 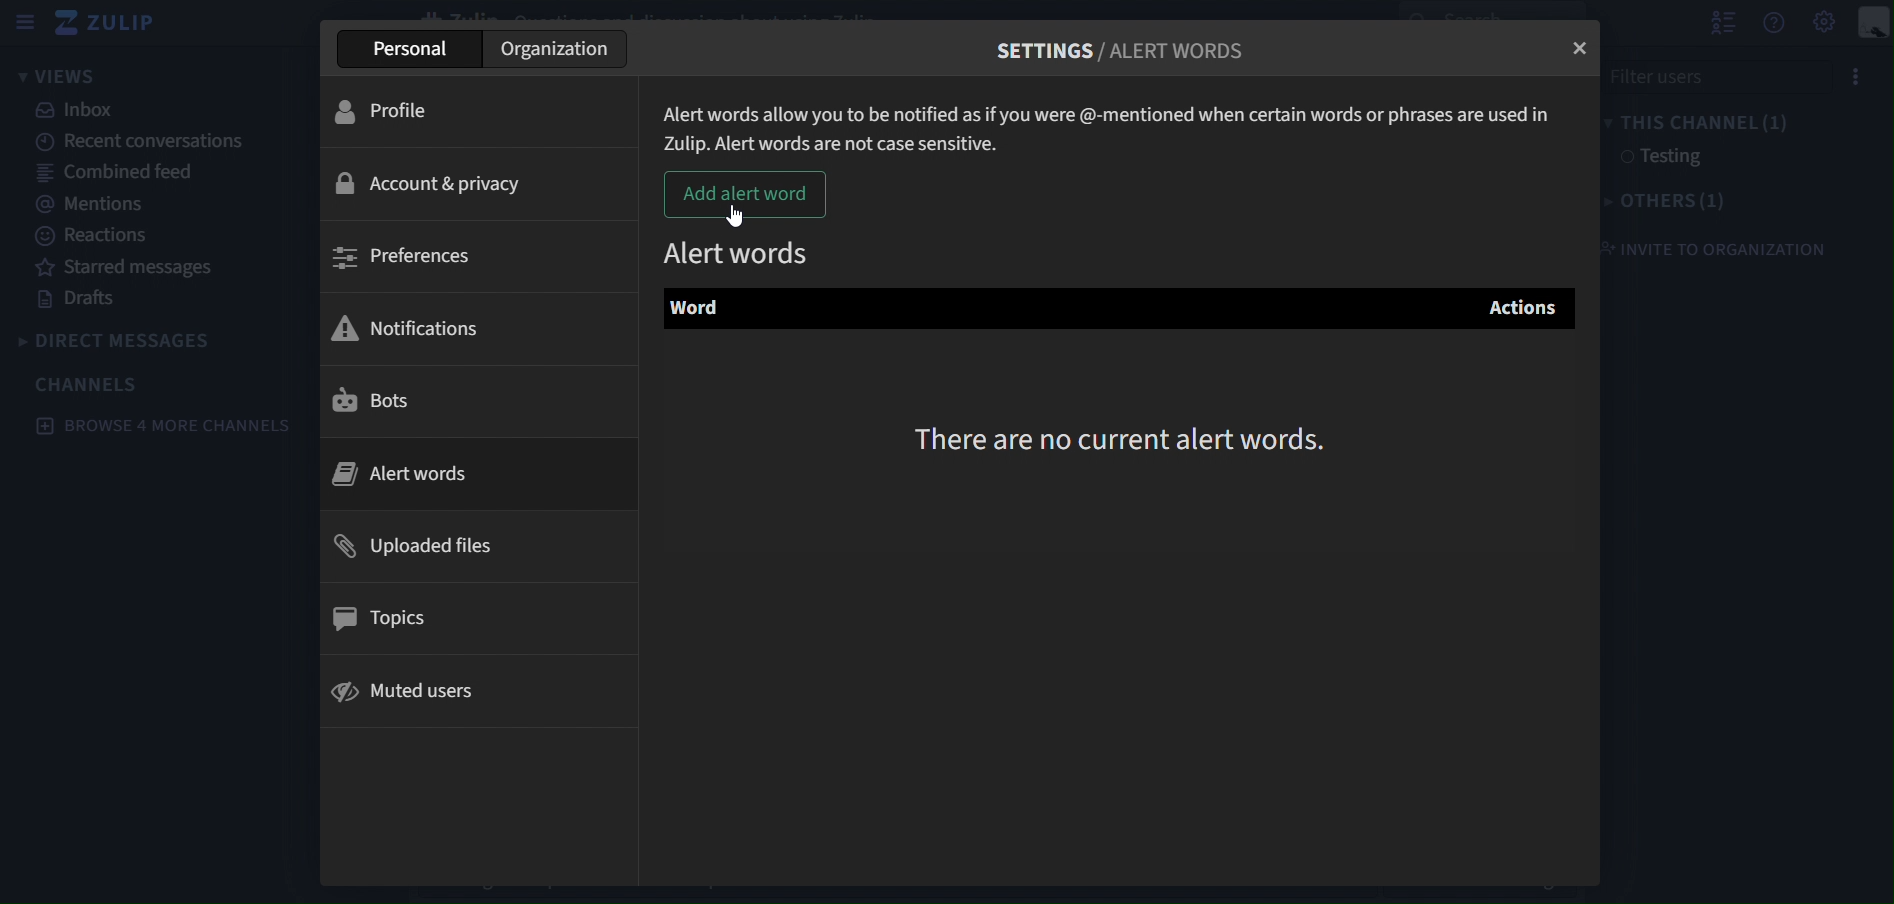 What do you see at coordinates (86, 302) in the screenshot?
I see `drafts` at bounding box center [86, 302].